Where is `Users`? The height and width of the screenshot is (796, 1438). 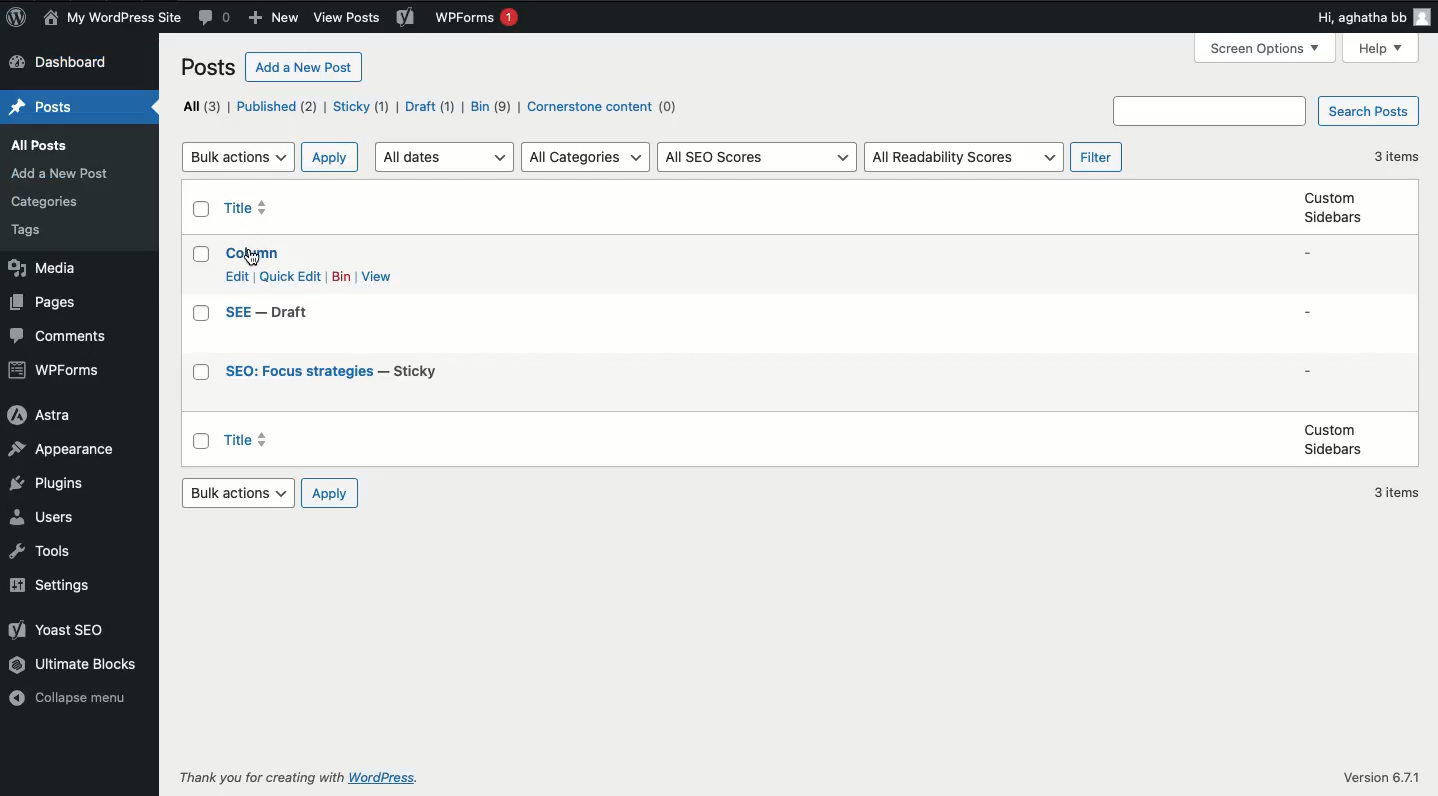 Users is located at coordinates (50, 519).